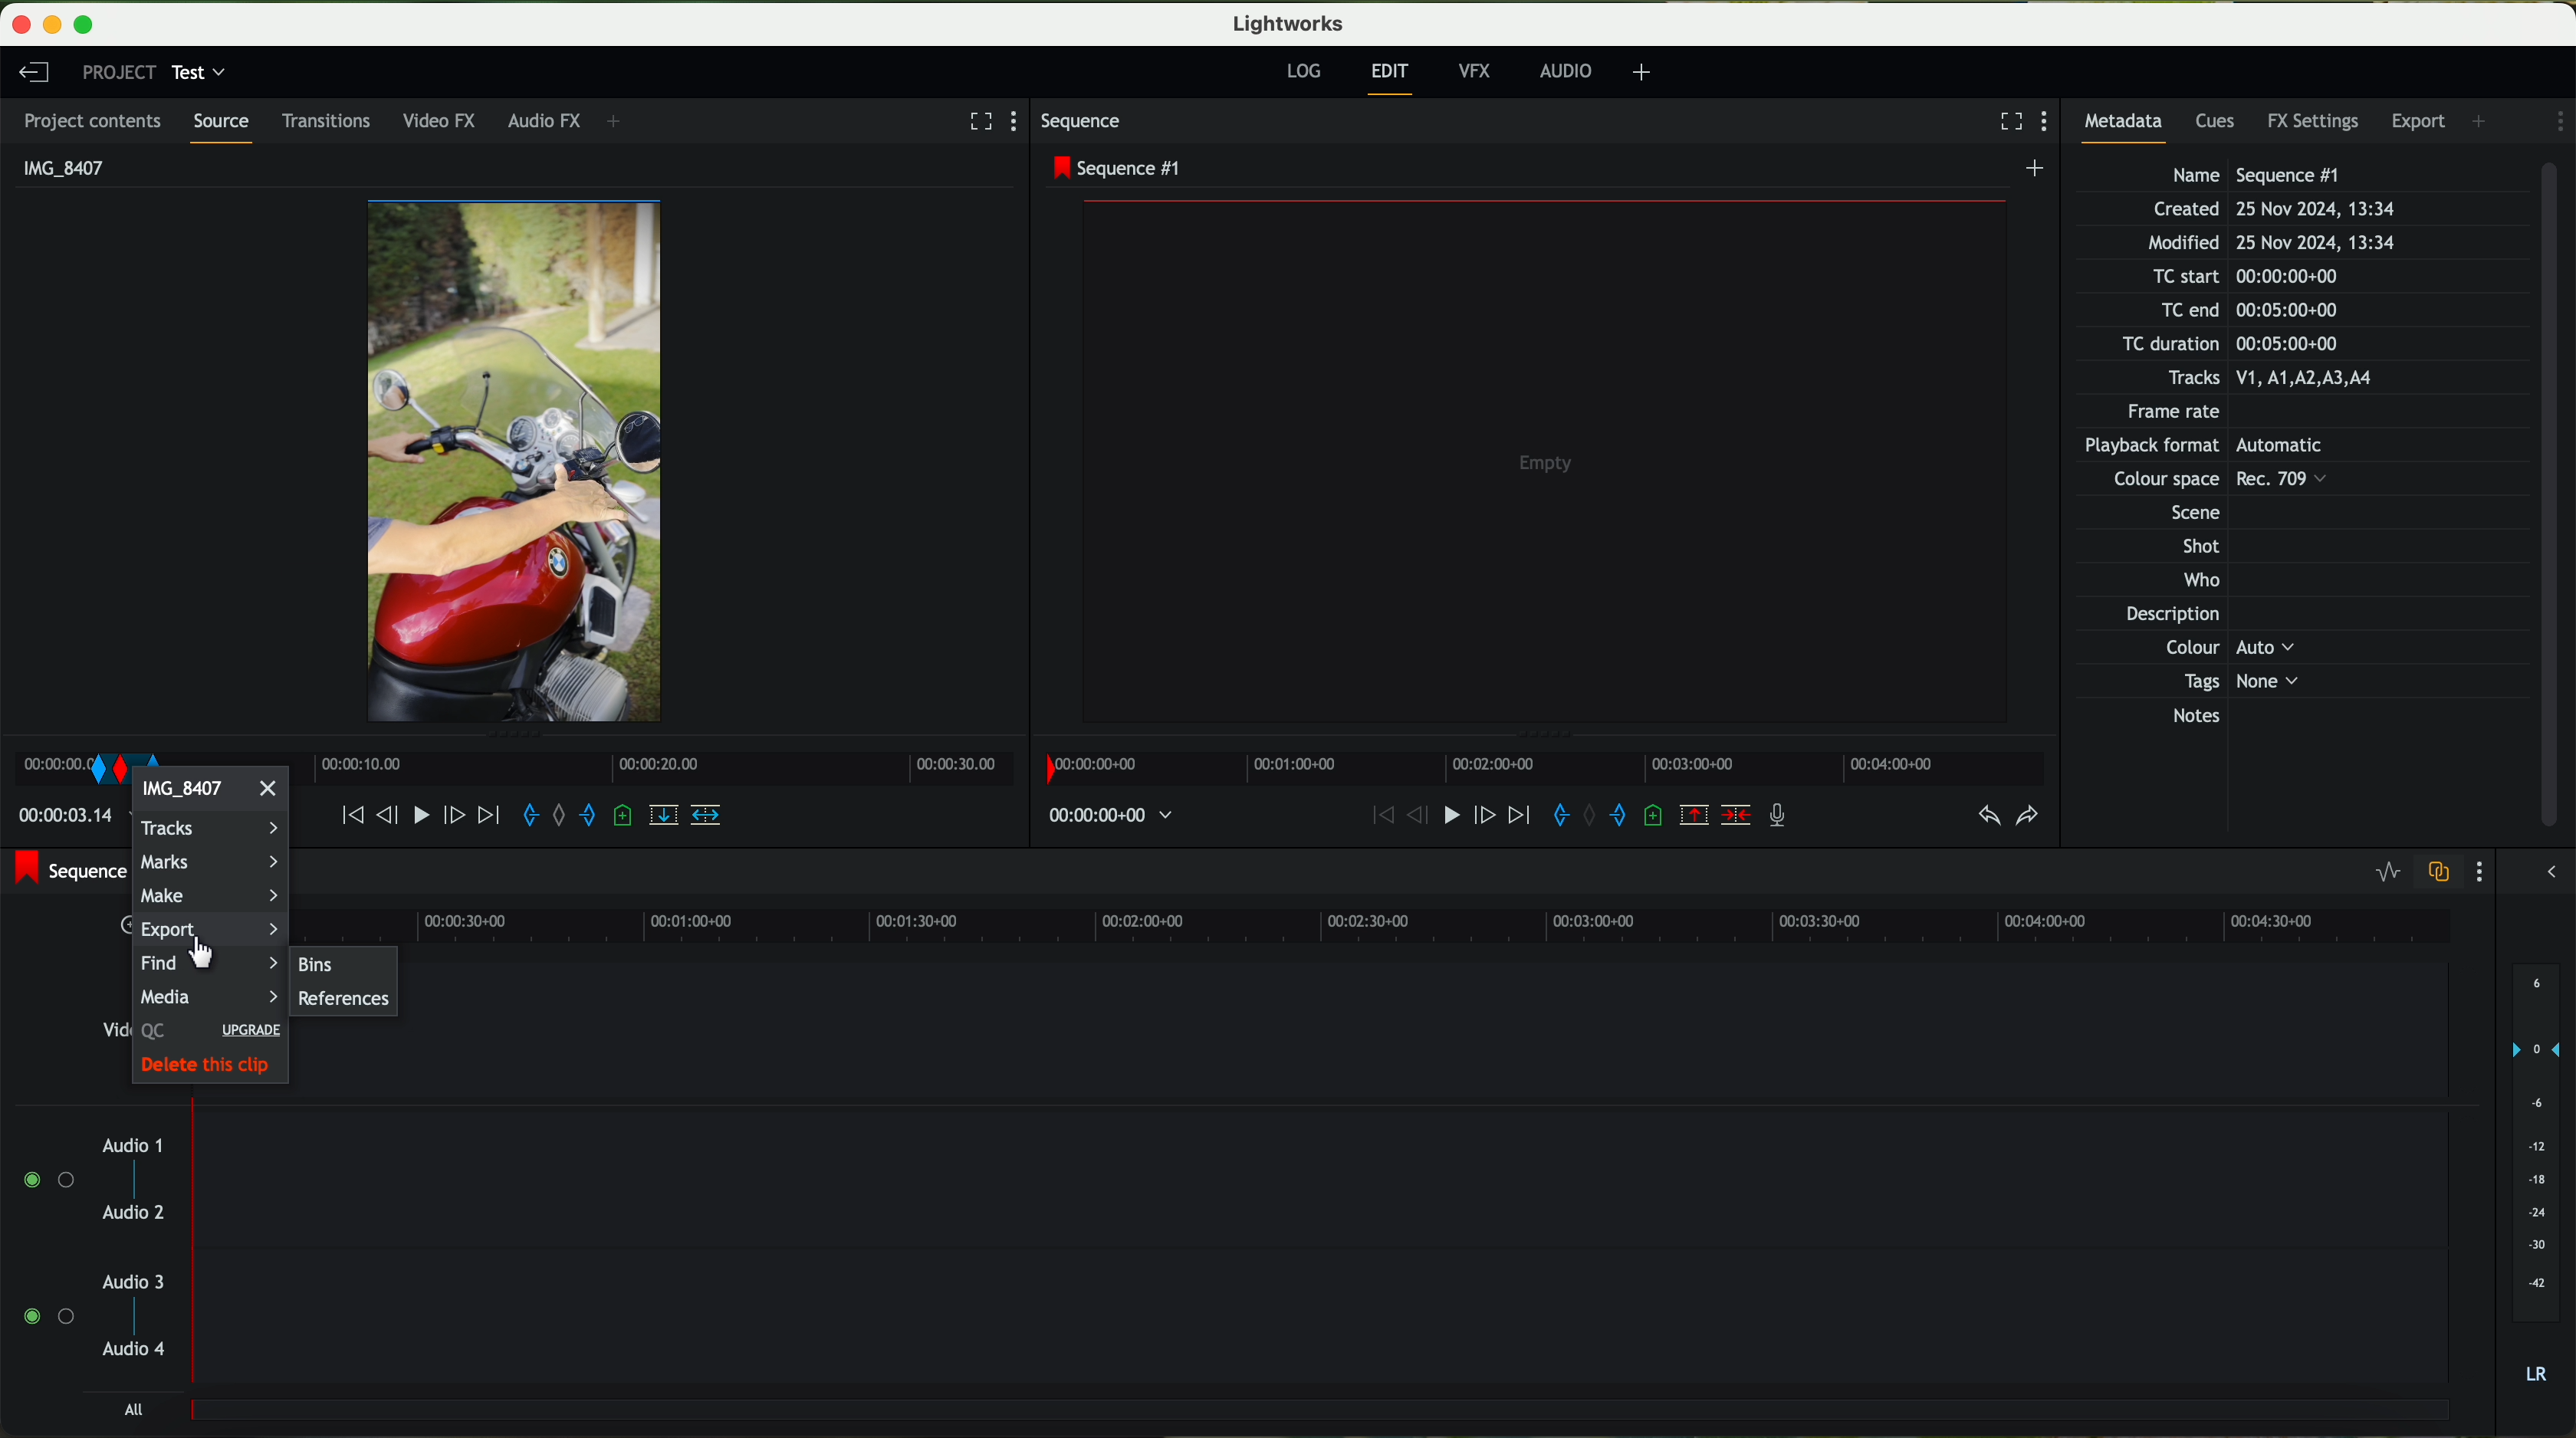 Image resolution: width=2576 pixels, height=1438 pixels. Describe the element at coordinates (1117, 168) in the screenshot. I see `sequence #1` at that location.